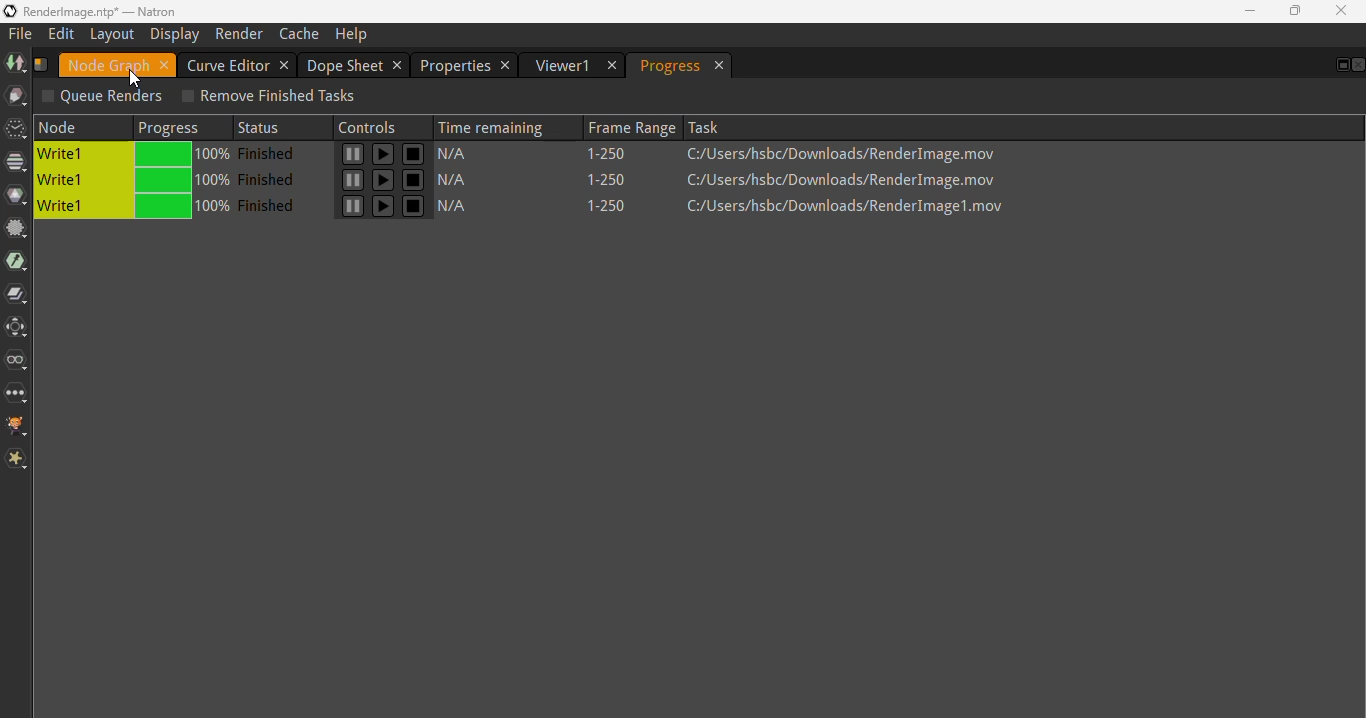  Describe the element at coordinates (618, 206) in the screenshot. I see `1-250` at that location.